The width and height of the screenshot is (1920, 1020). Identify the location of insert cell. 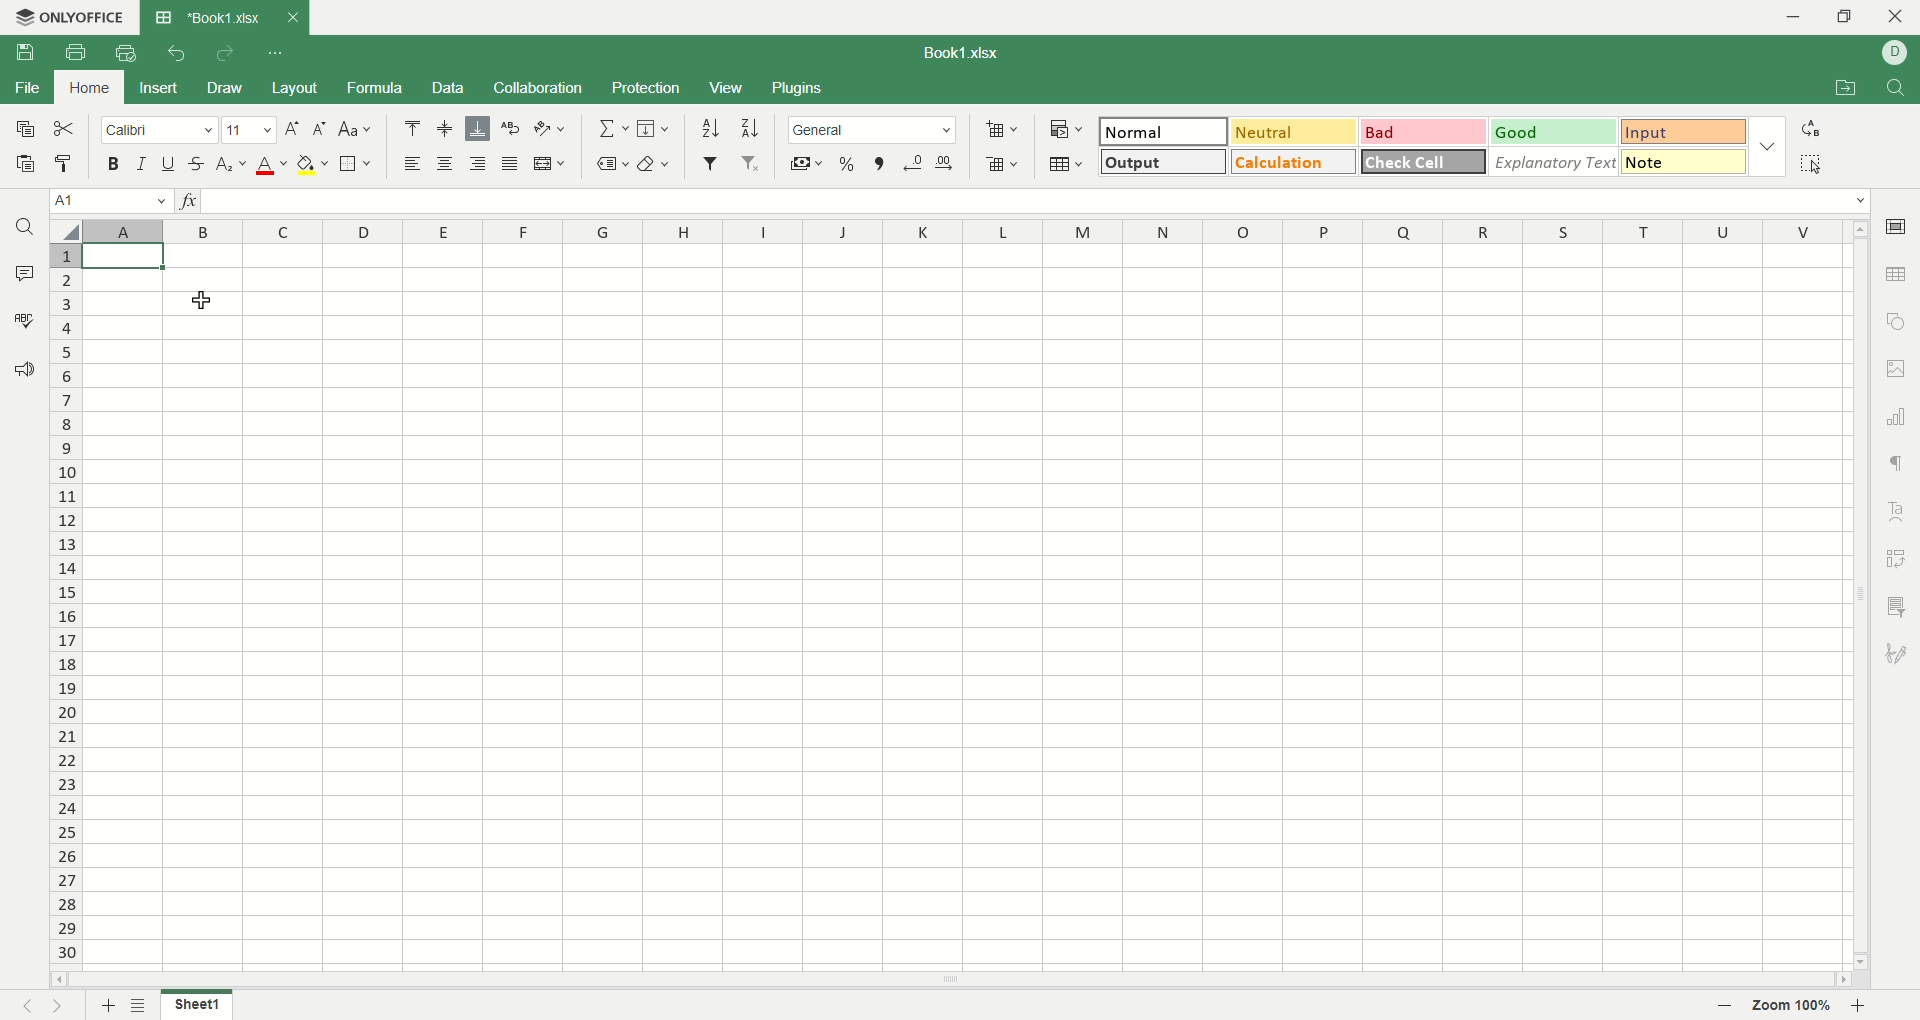
(1003, 131).